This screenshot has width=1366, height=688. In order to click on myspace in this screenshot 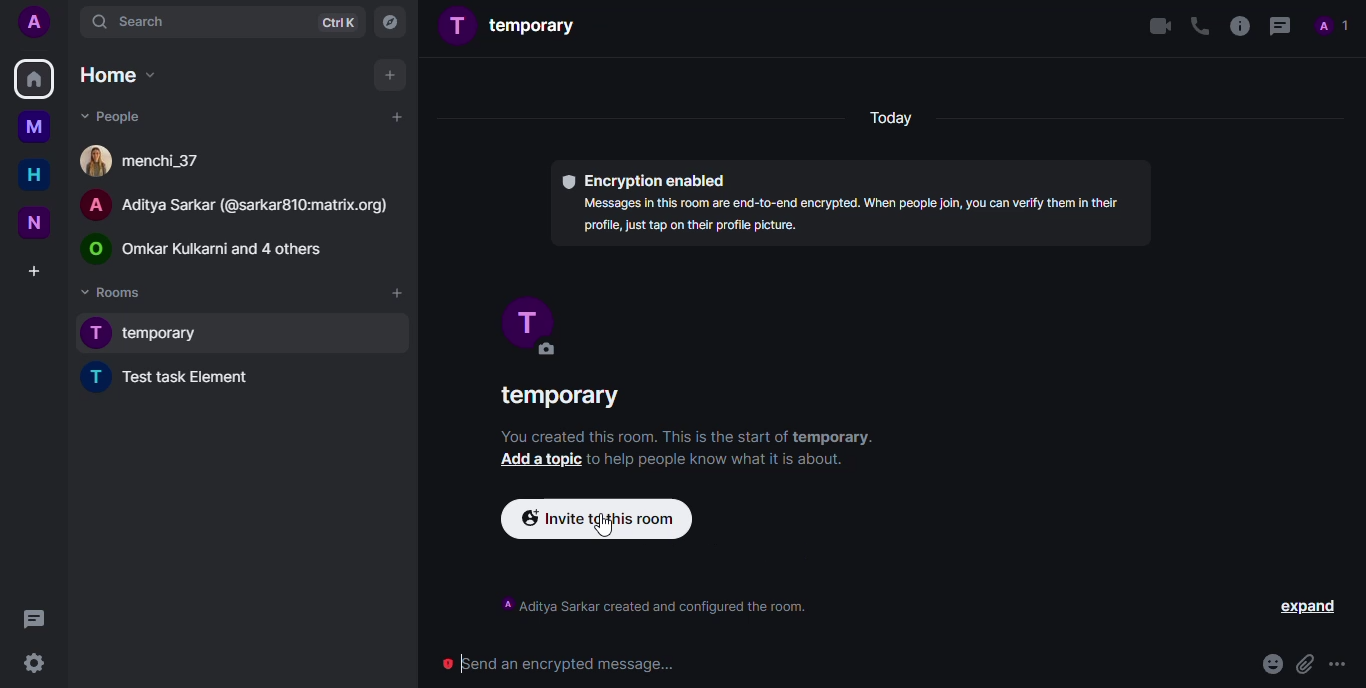, I will do `click(34, 127)`.